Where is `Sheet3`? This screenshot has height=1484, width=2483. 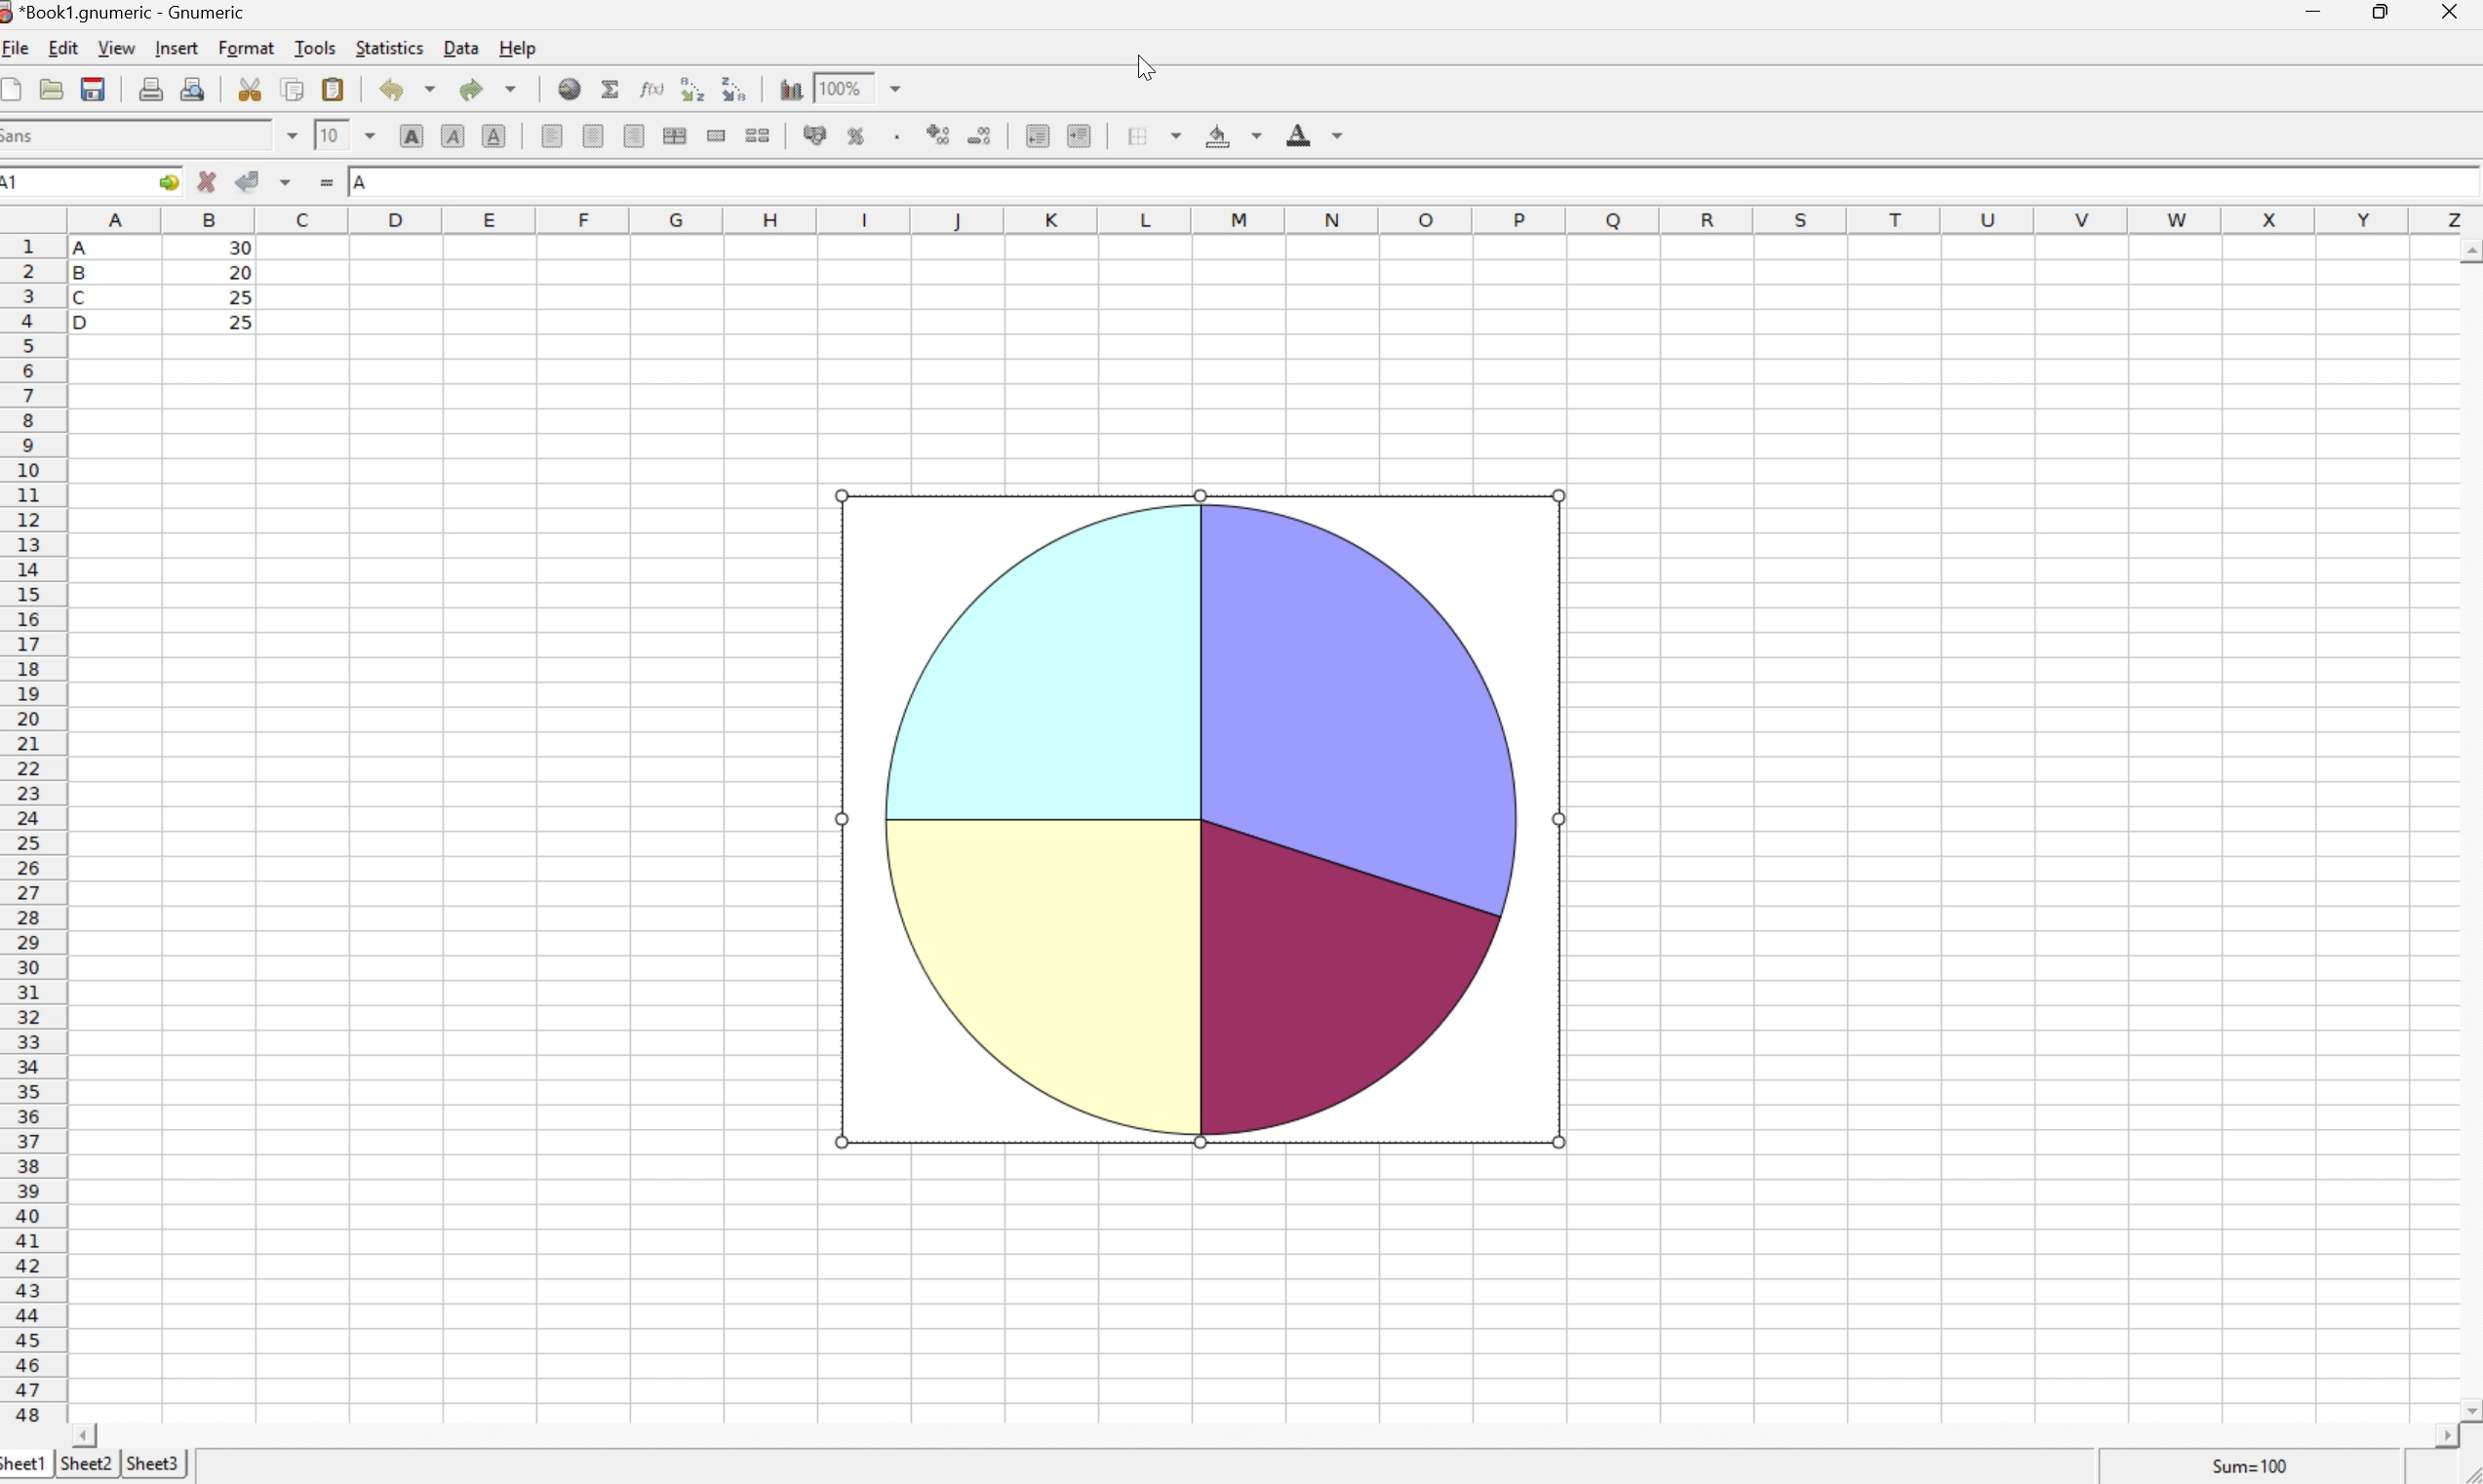 Sheet3 is located at coordinates (155, 1461).